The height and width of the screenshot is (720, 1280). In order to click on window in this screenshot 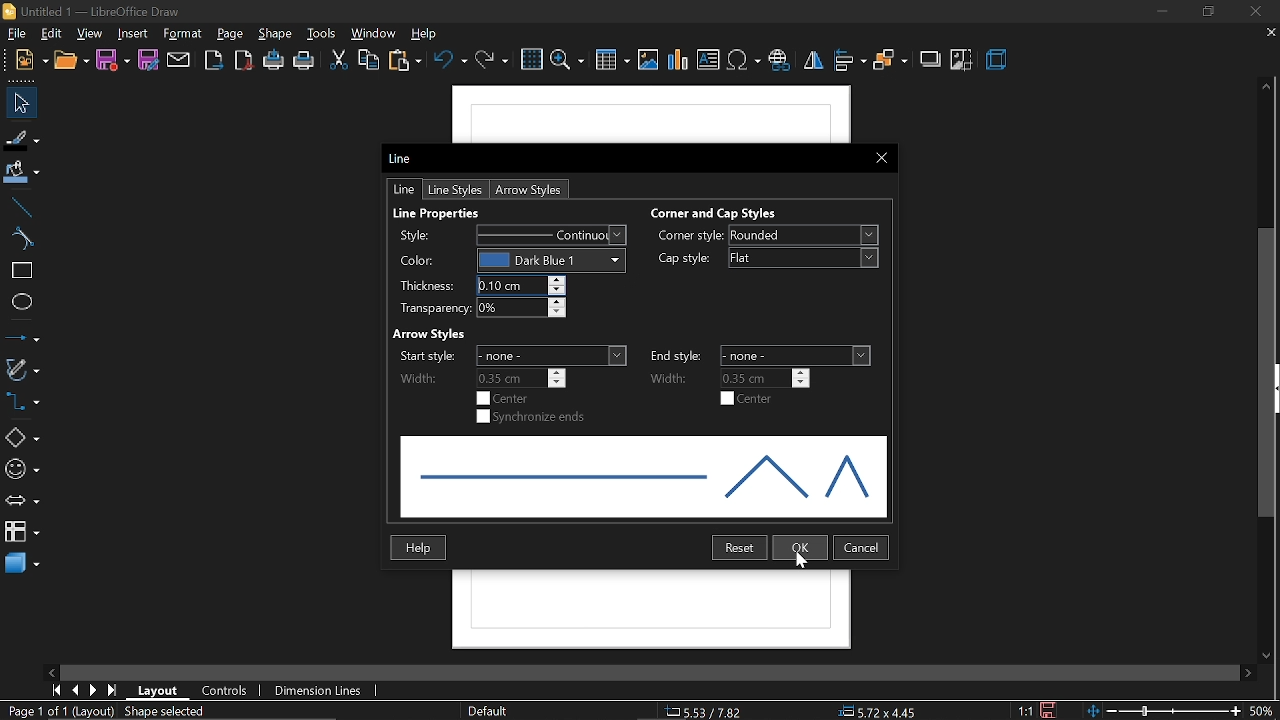, I will do `click(374, 32)`.